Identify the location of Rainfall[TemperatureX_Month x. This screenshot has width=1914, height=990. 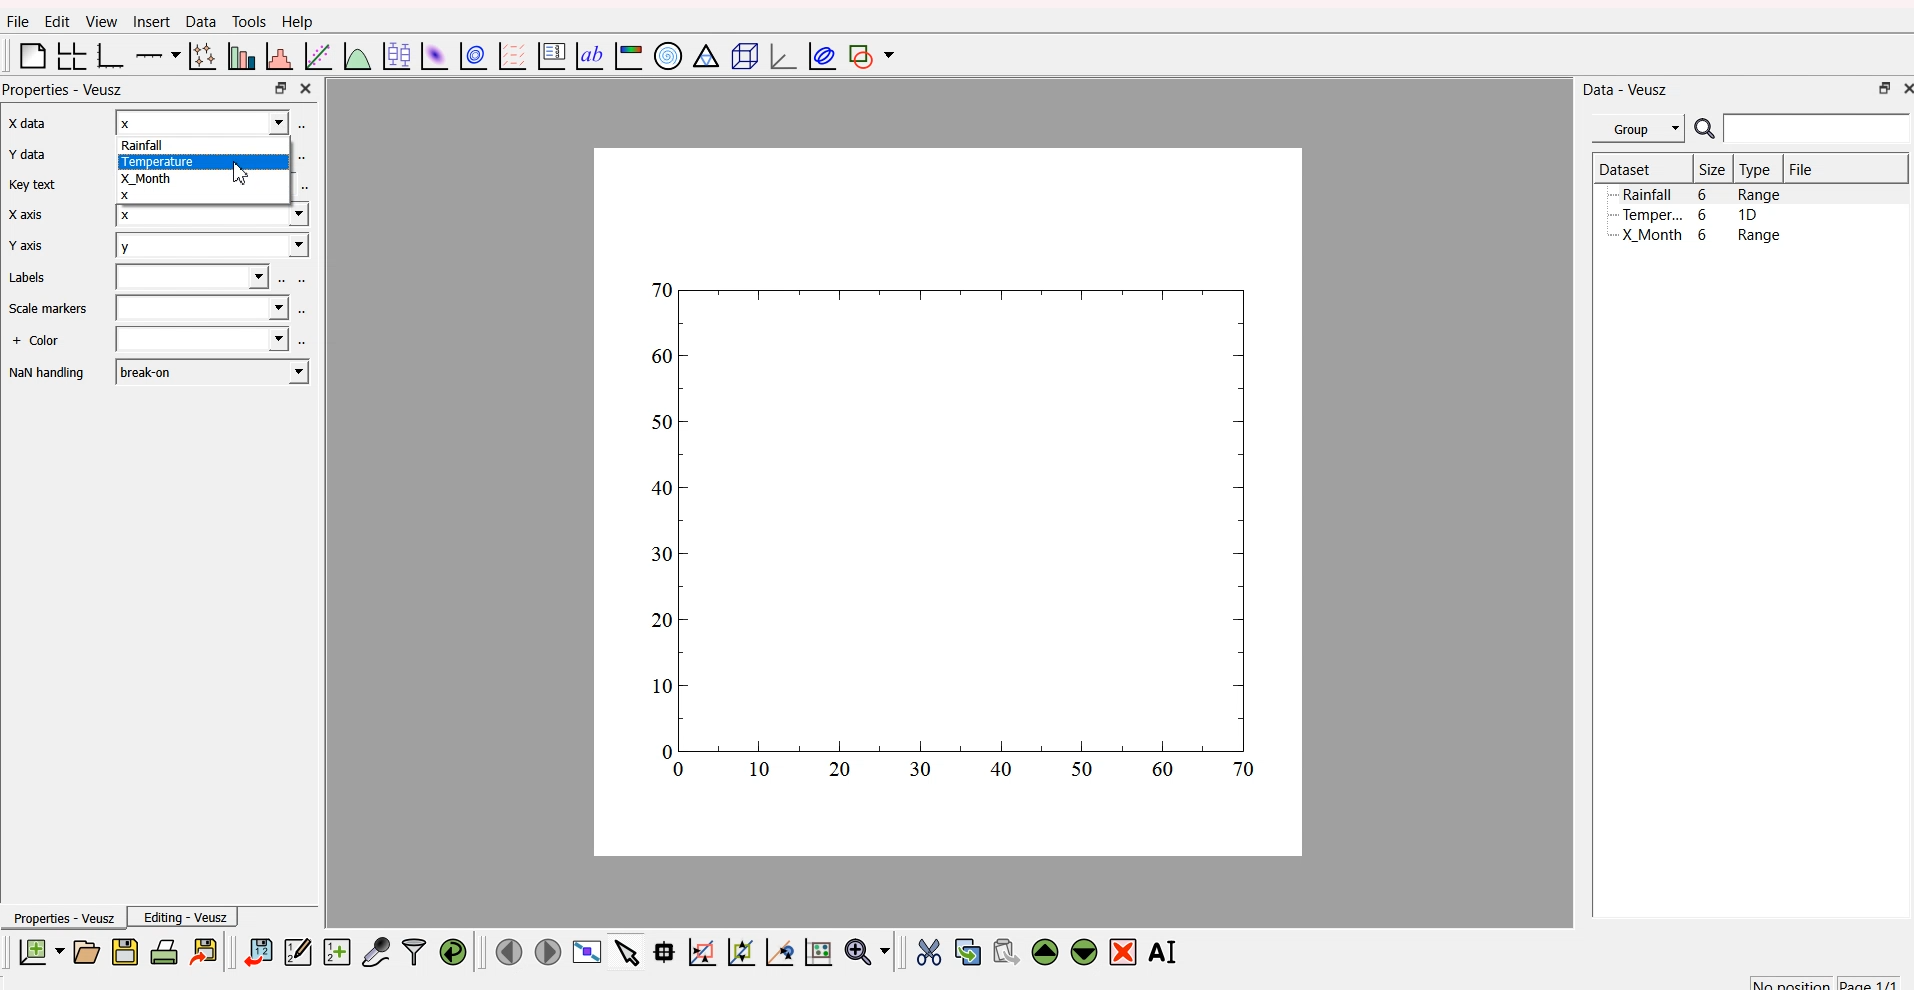
(210, 169).